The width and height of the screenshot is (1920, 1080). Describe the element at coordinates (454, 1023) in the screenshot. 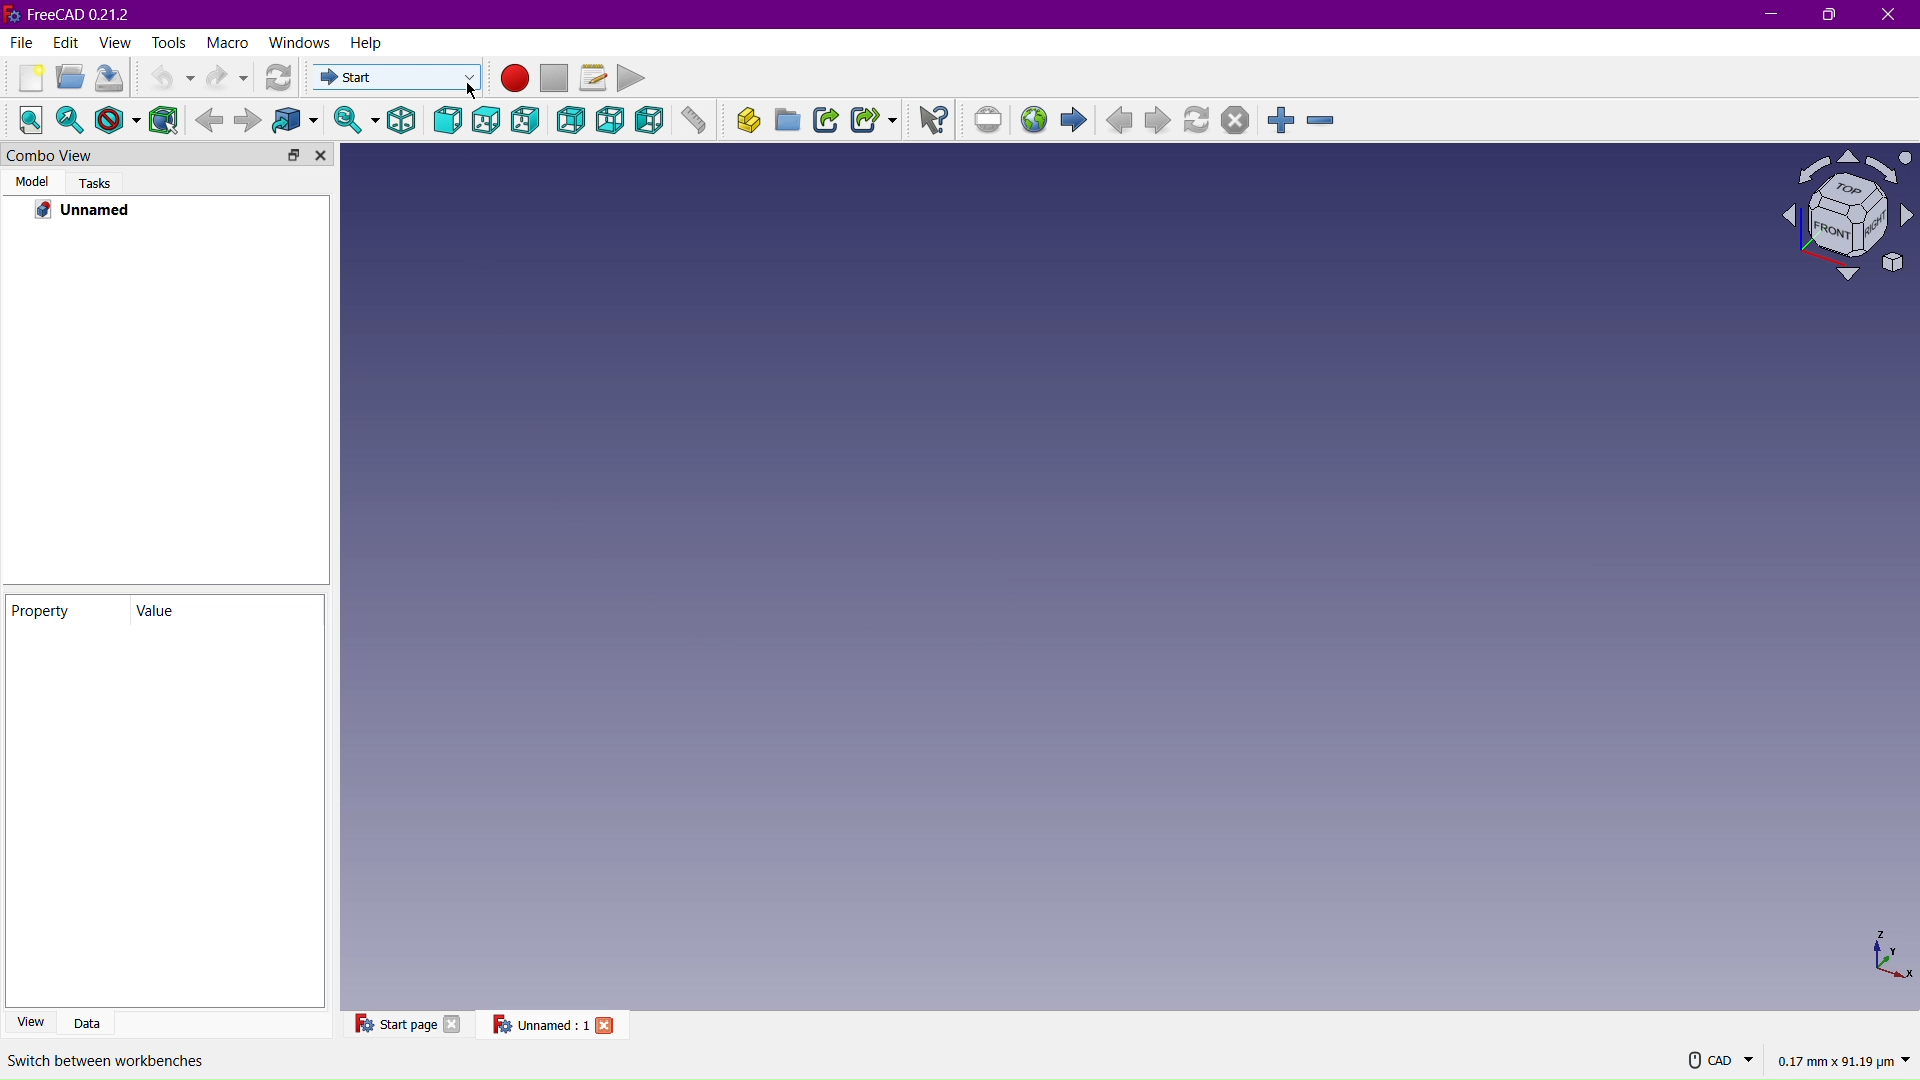

I see `close` at that location.